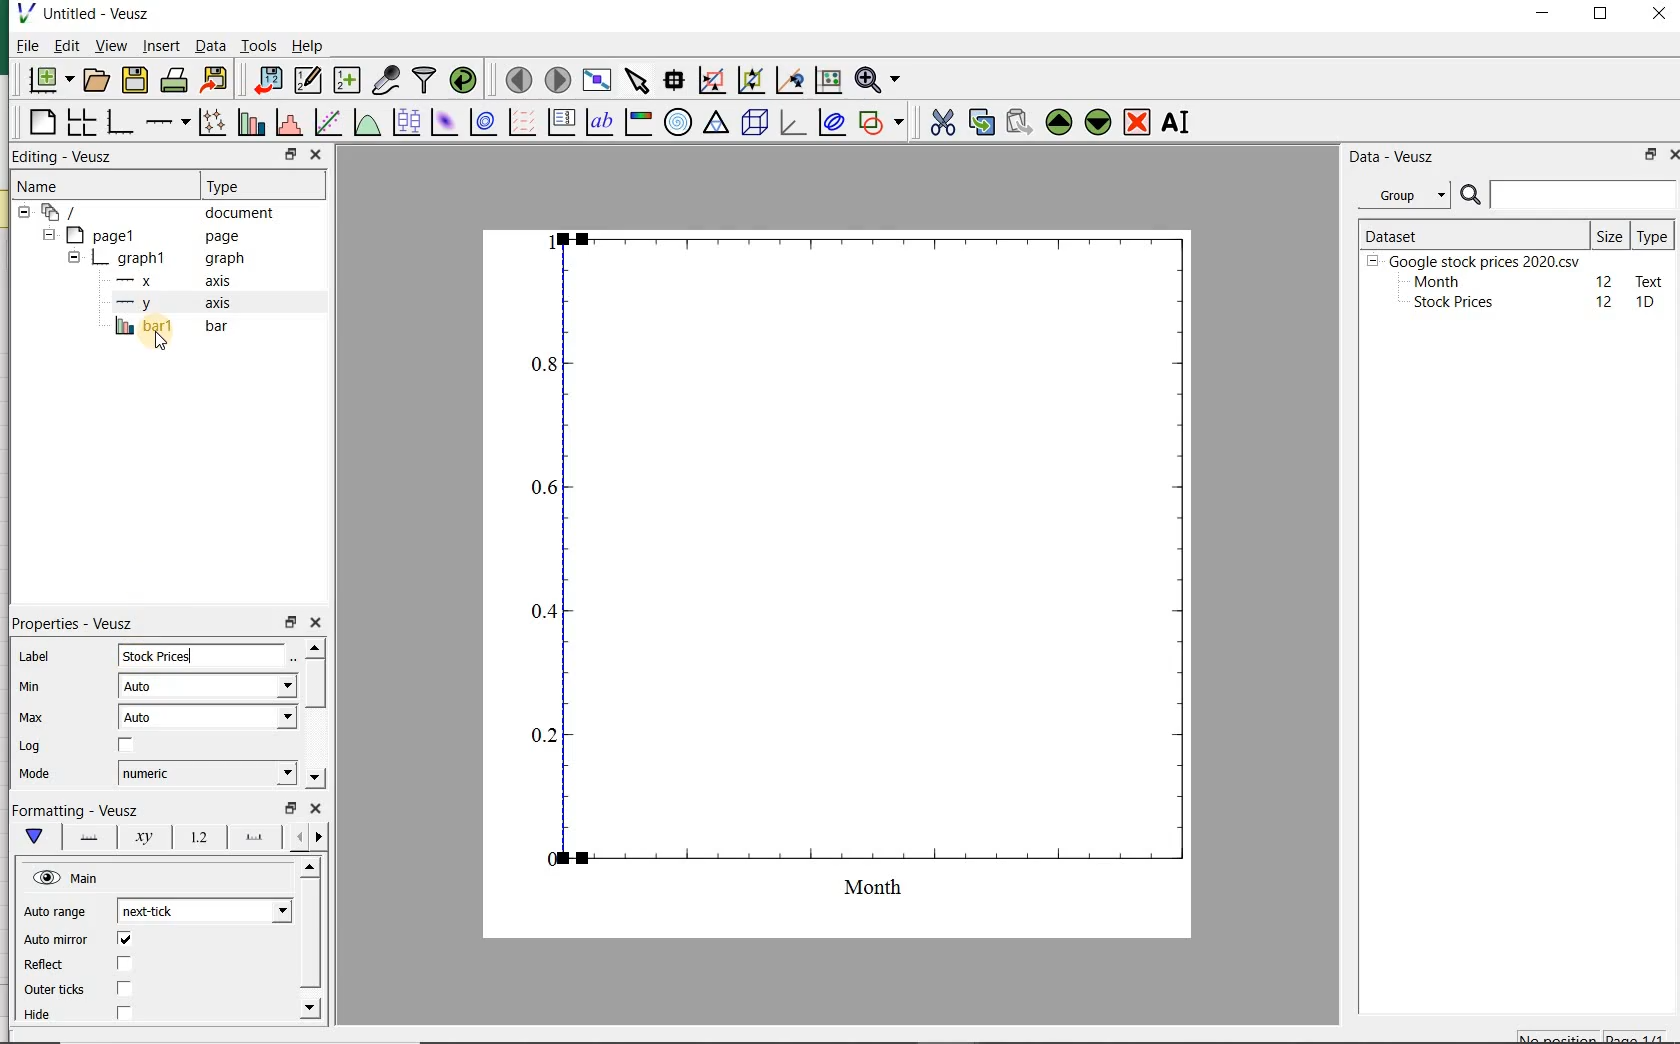 This screenshot has width=1680, height=1044. I want to click on zoom function menus, so click(881, 81).